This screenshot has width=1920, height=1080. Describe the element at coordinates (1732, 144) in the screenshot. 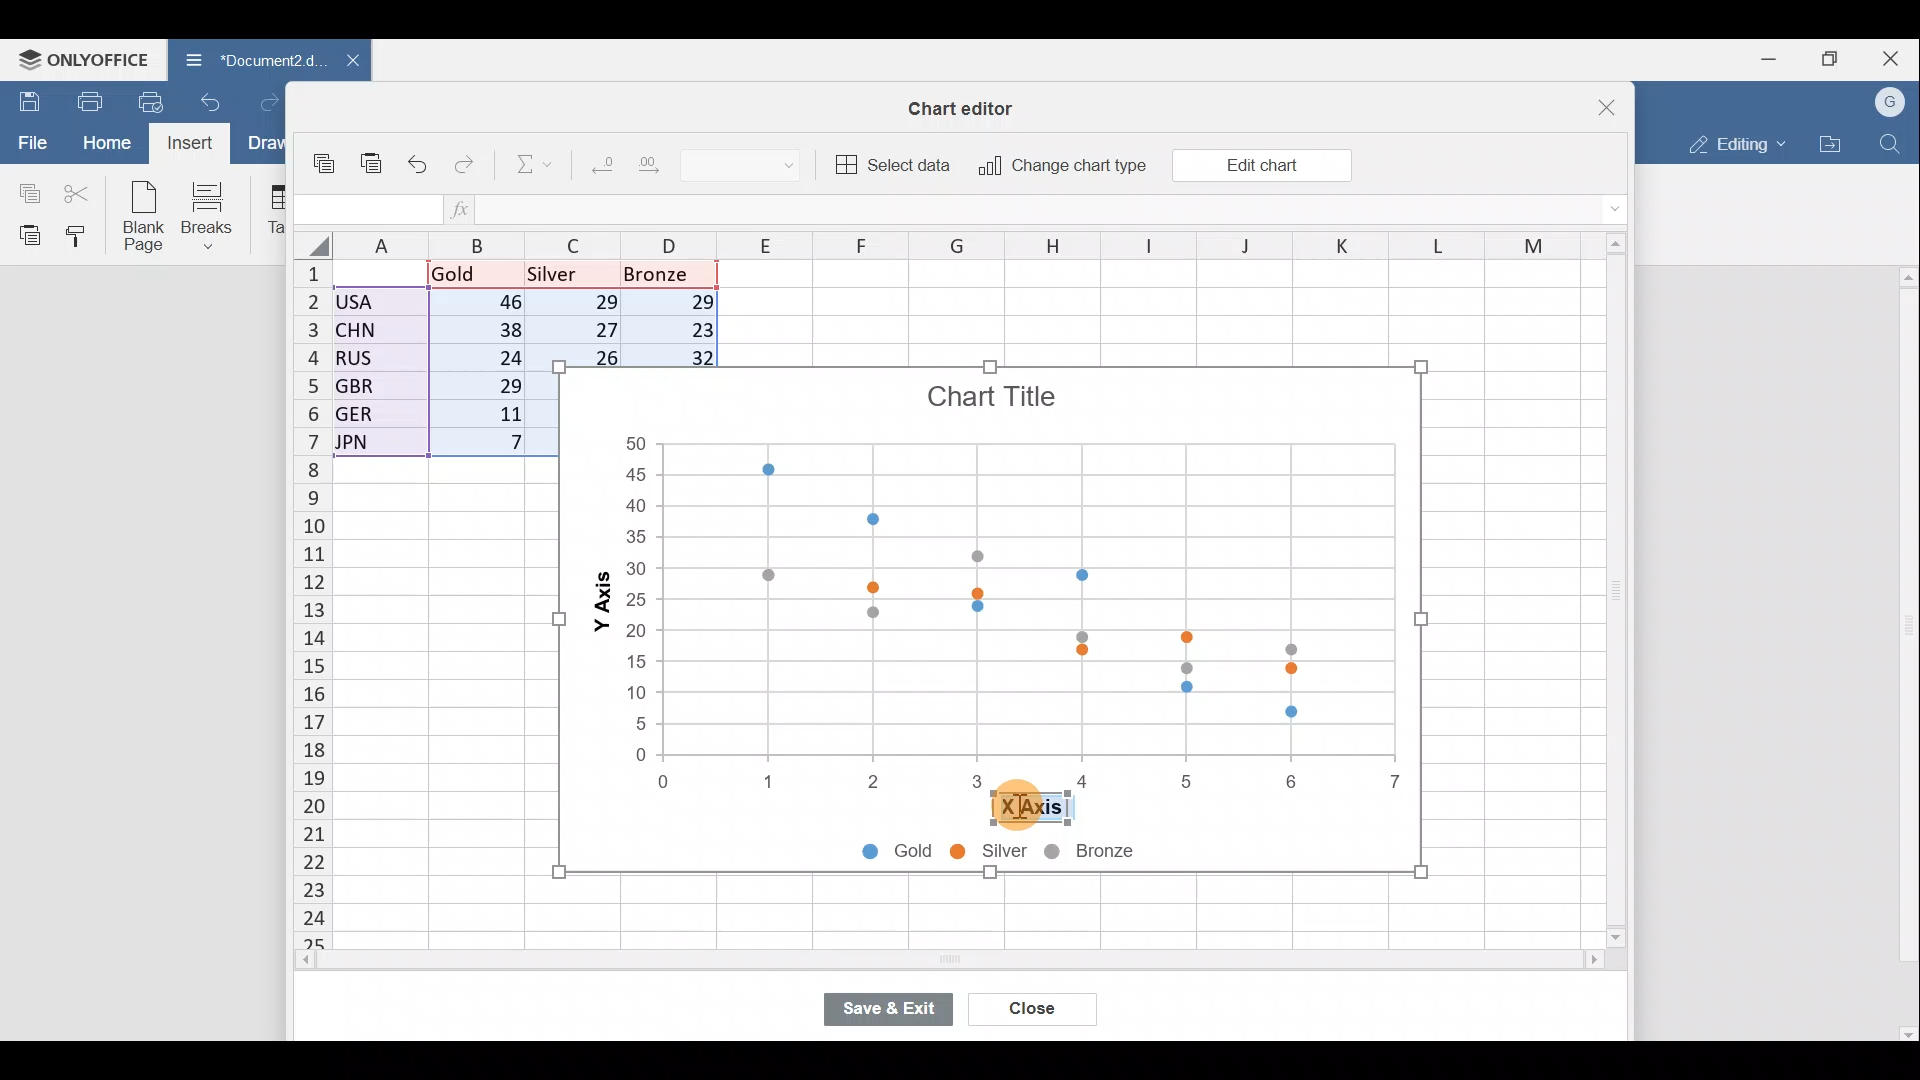

I see `Editing mode` at that location.